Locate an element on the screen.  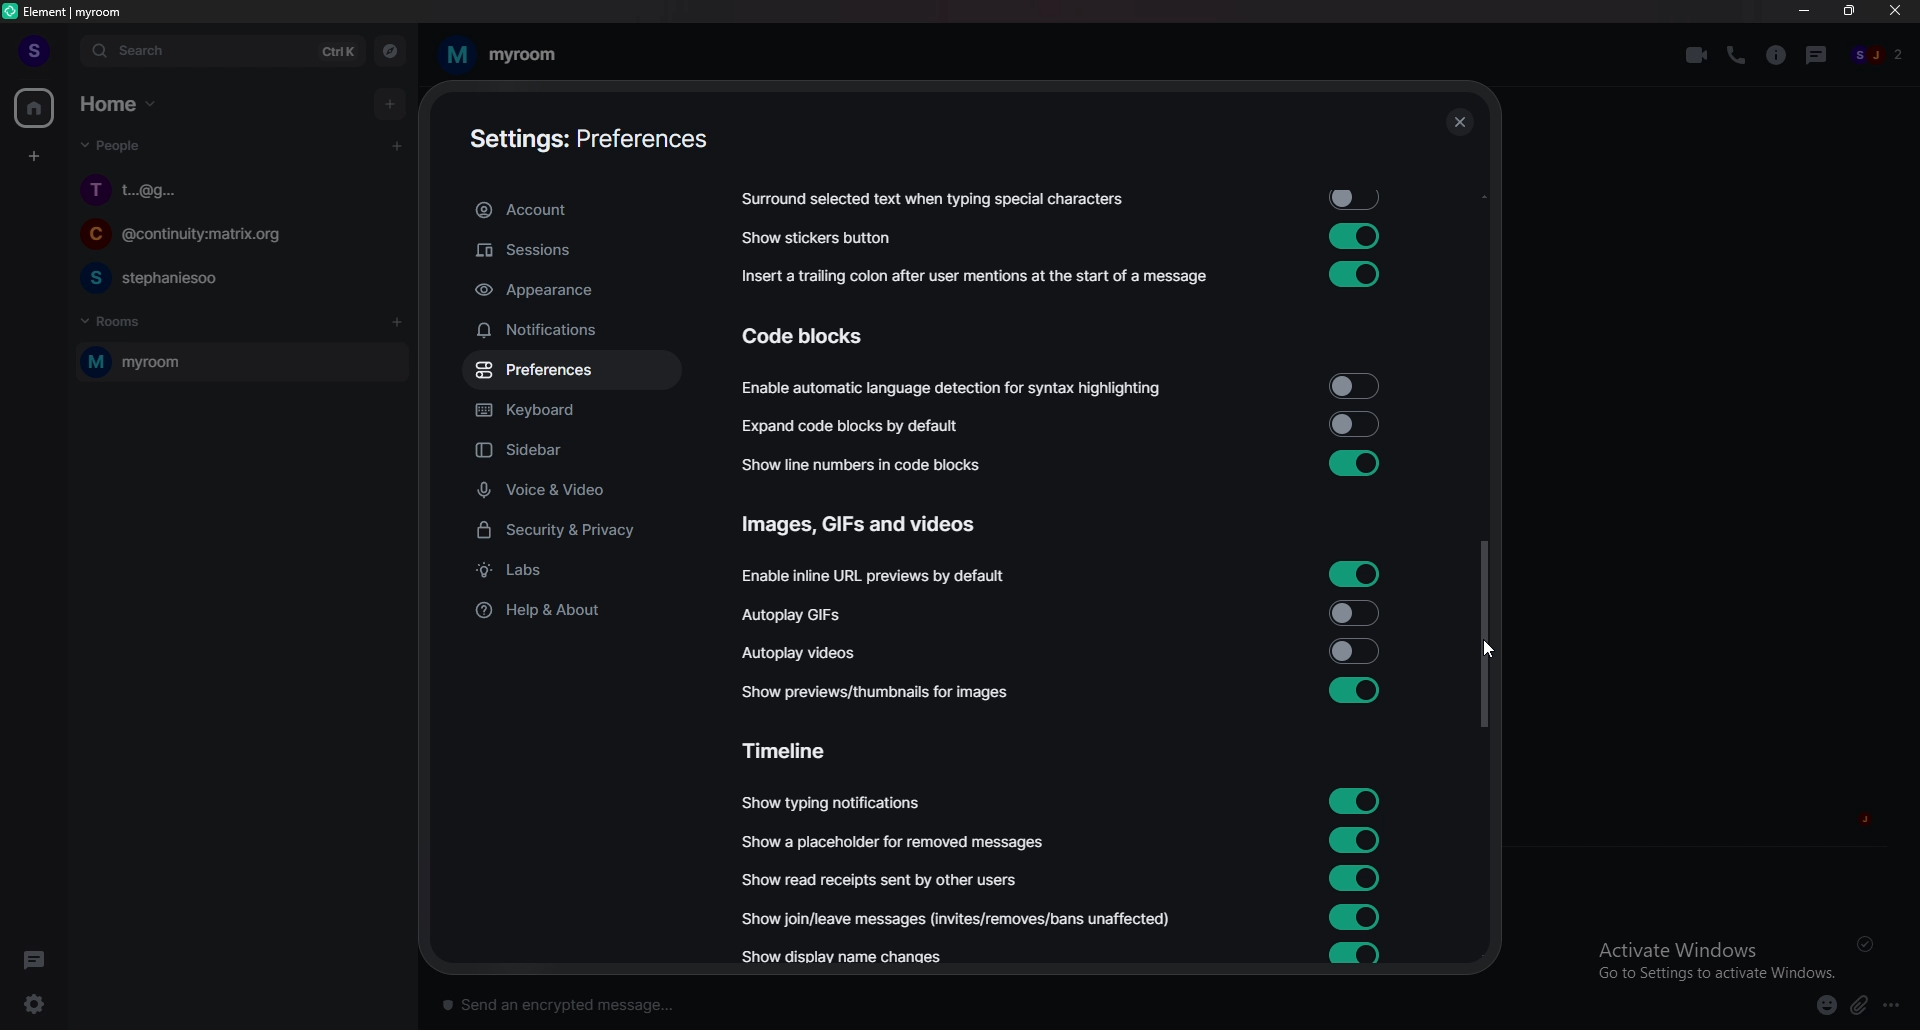
People is located at coordinates (107, 149).